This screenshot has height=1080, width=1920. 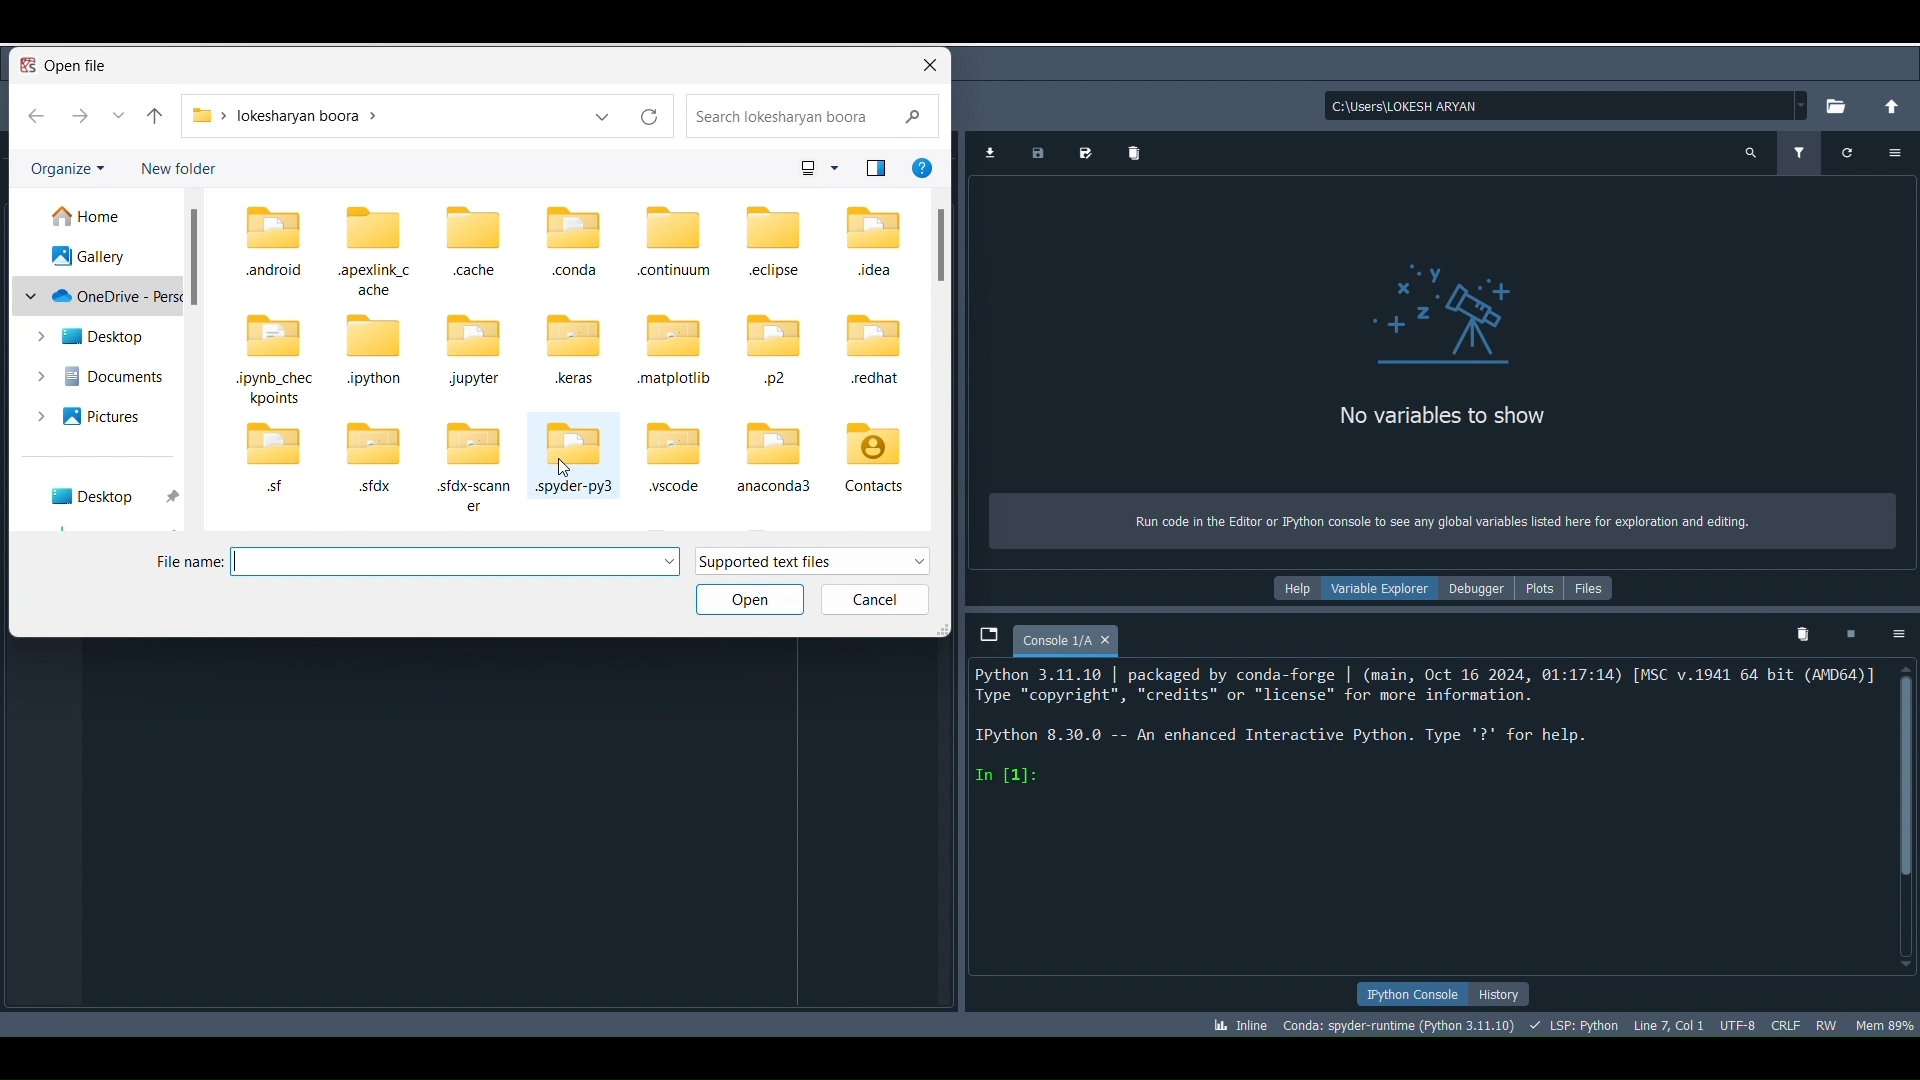 What do you see at coordinates (1794, 635) in the screenshot?
I see `Remove all variables from namespace` at bounding box center [1794, 635].